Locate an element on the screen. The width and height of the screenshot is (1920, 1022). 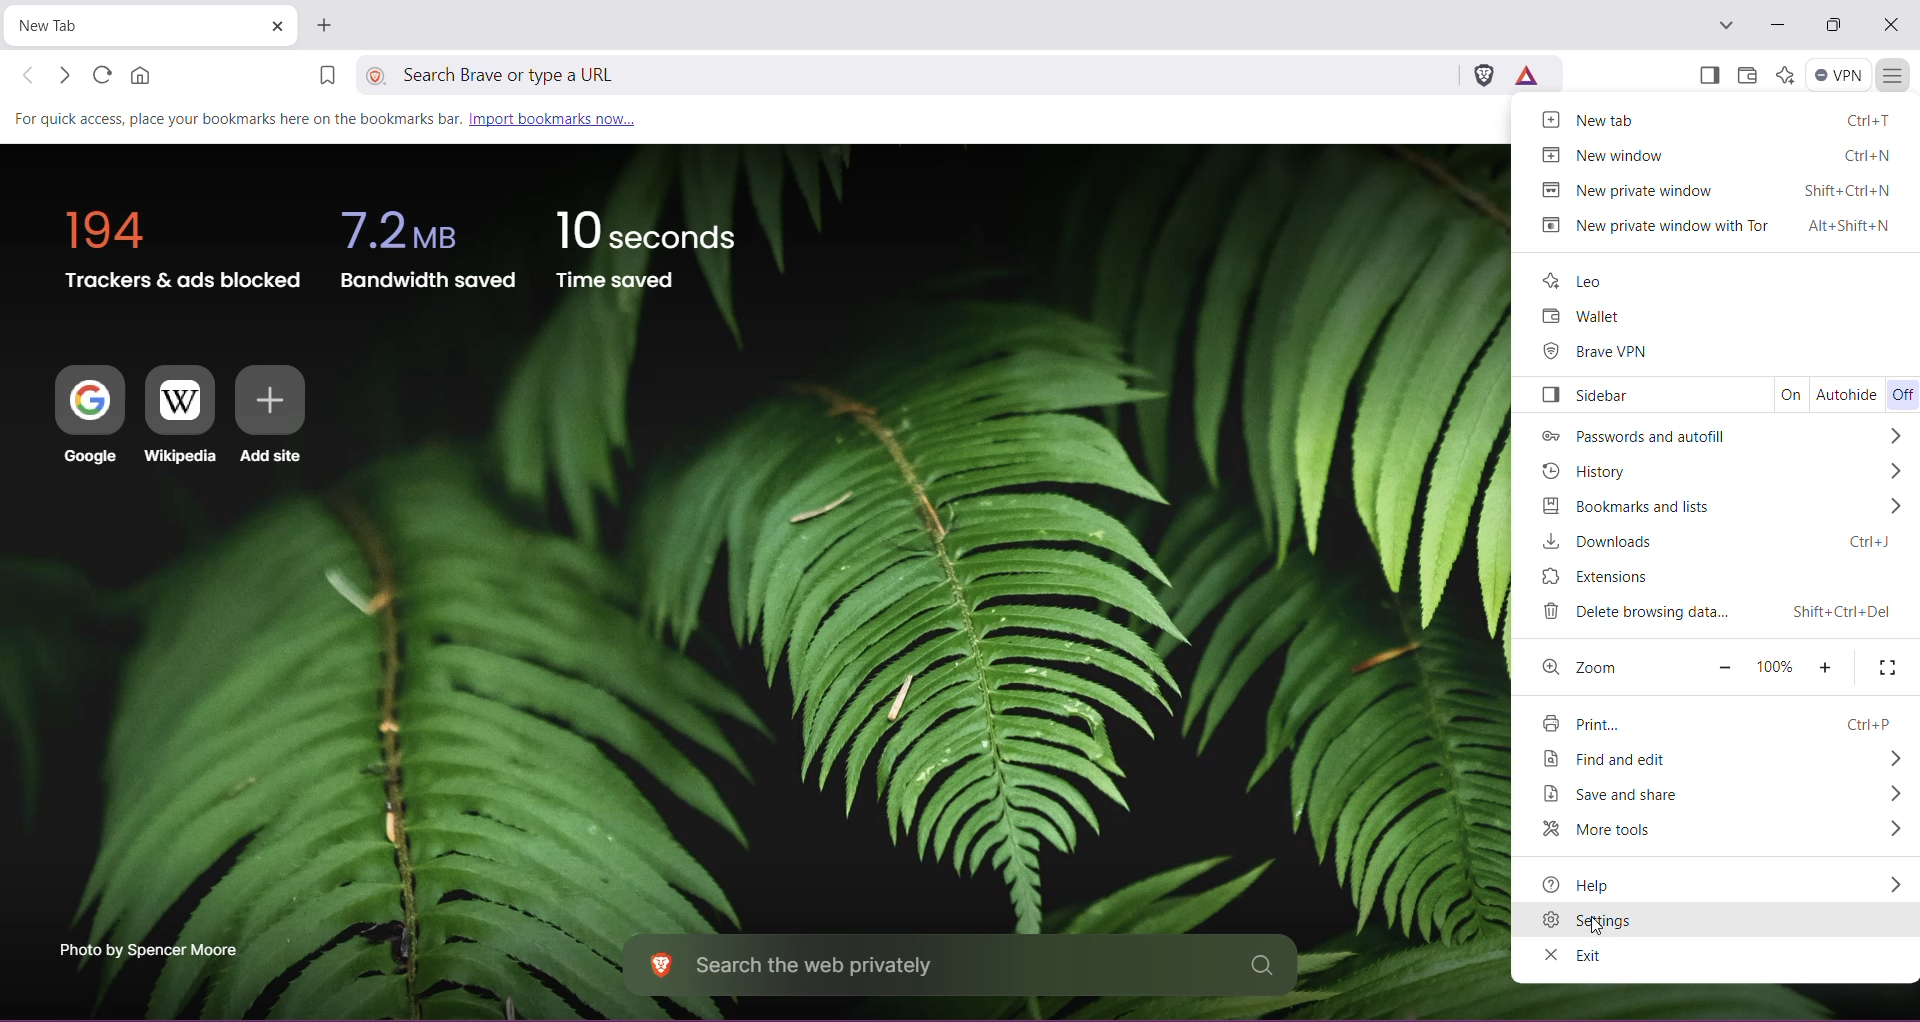
Add site is located at coordinates (271, 416).